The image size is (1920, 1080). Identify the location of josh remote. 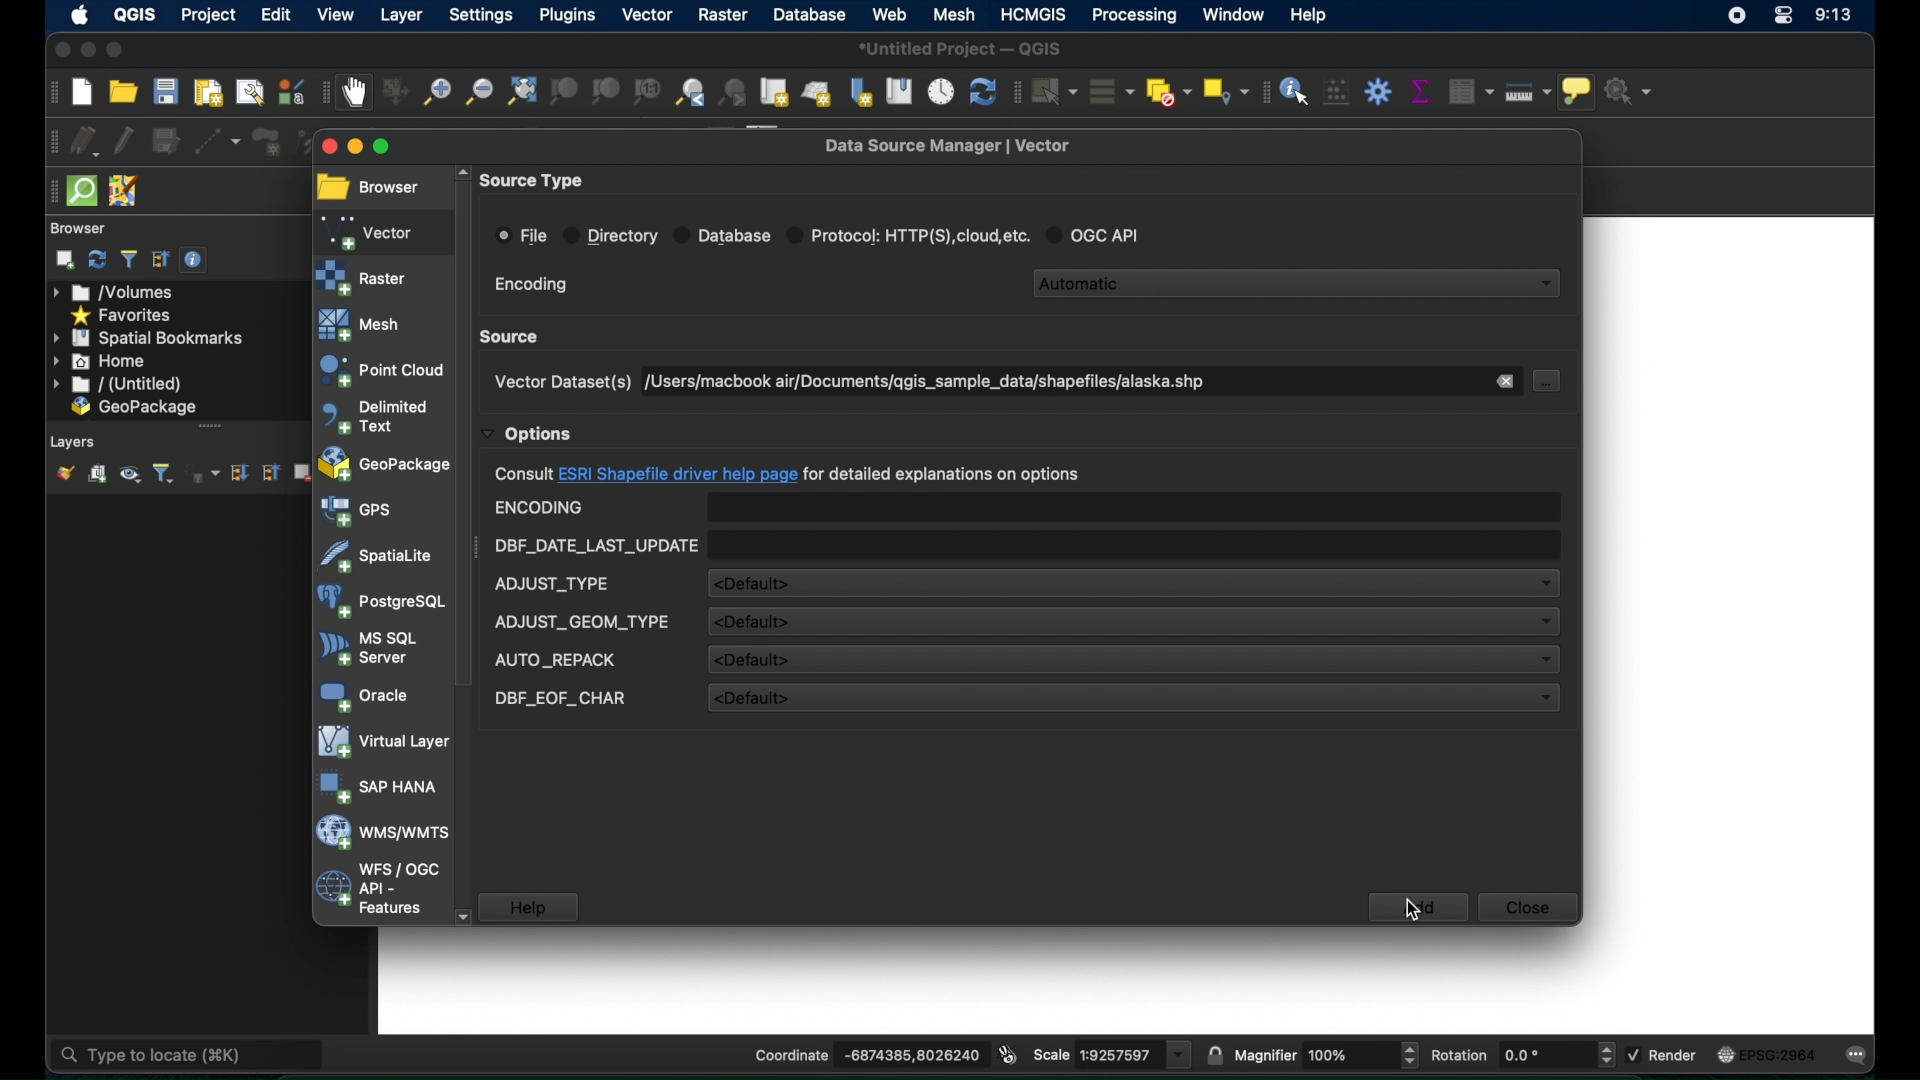
(124, 189).